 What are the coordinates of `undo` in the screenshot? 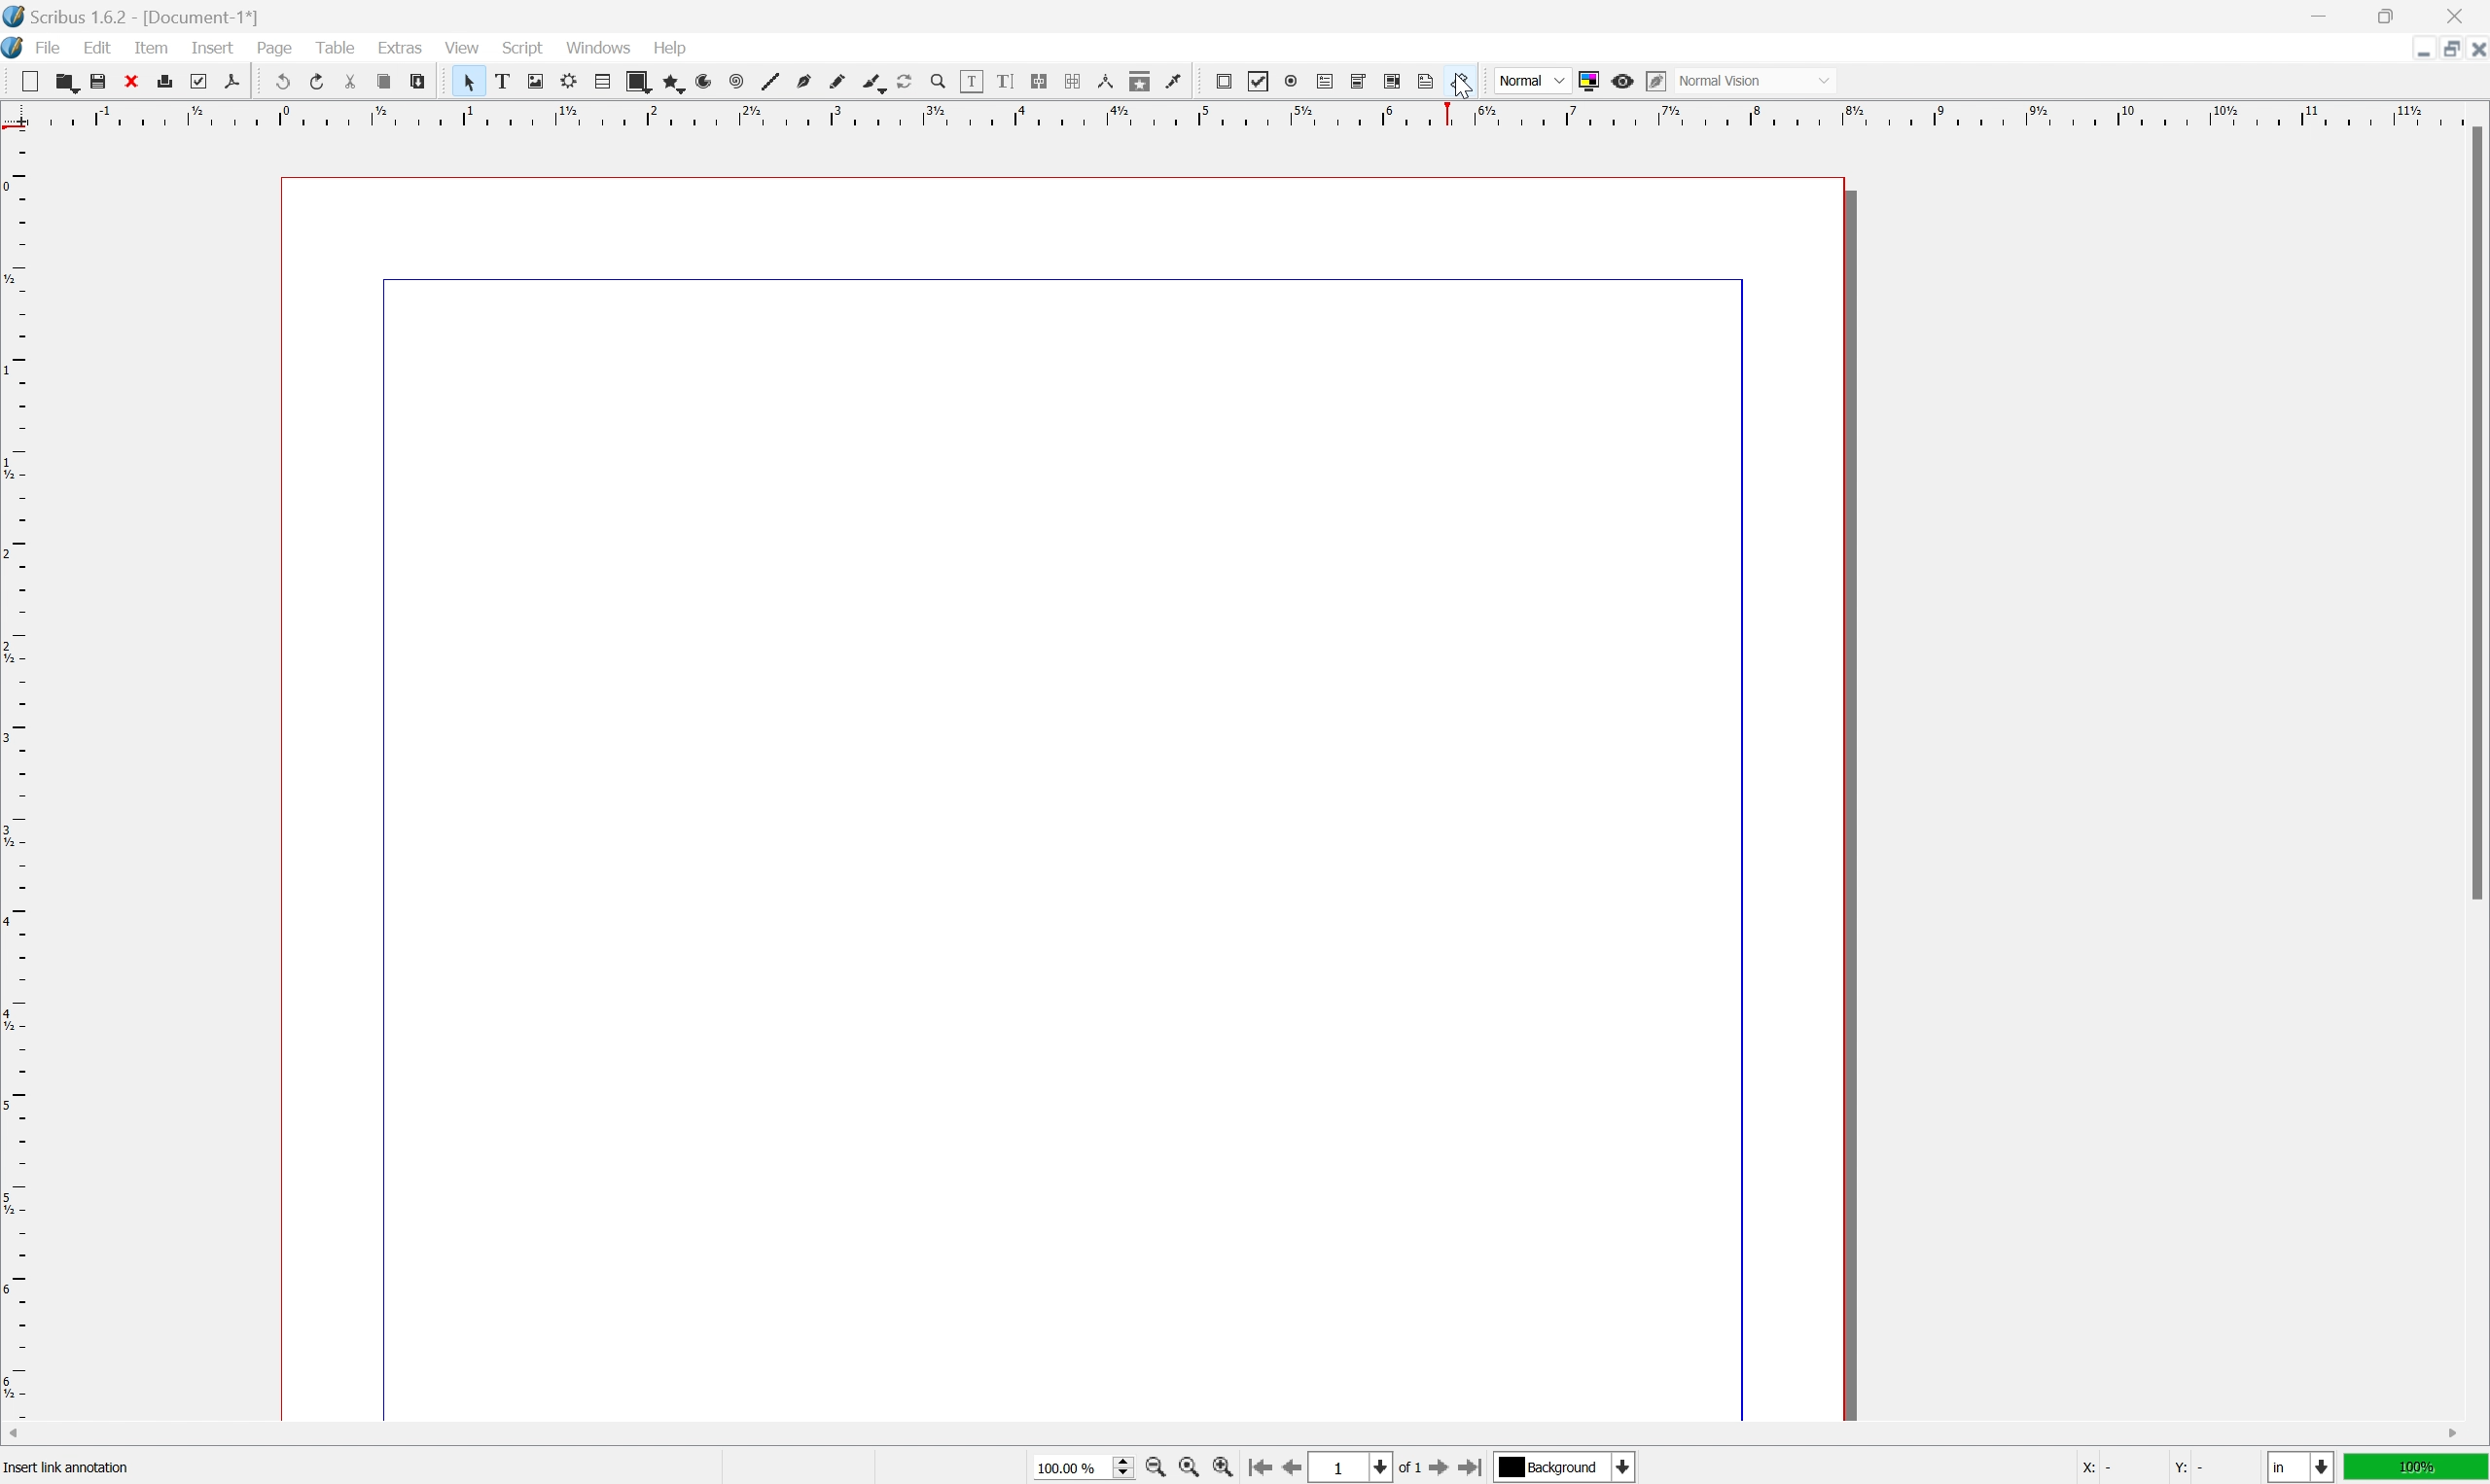 It's located at (279, 80).